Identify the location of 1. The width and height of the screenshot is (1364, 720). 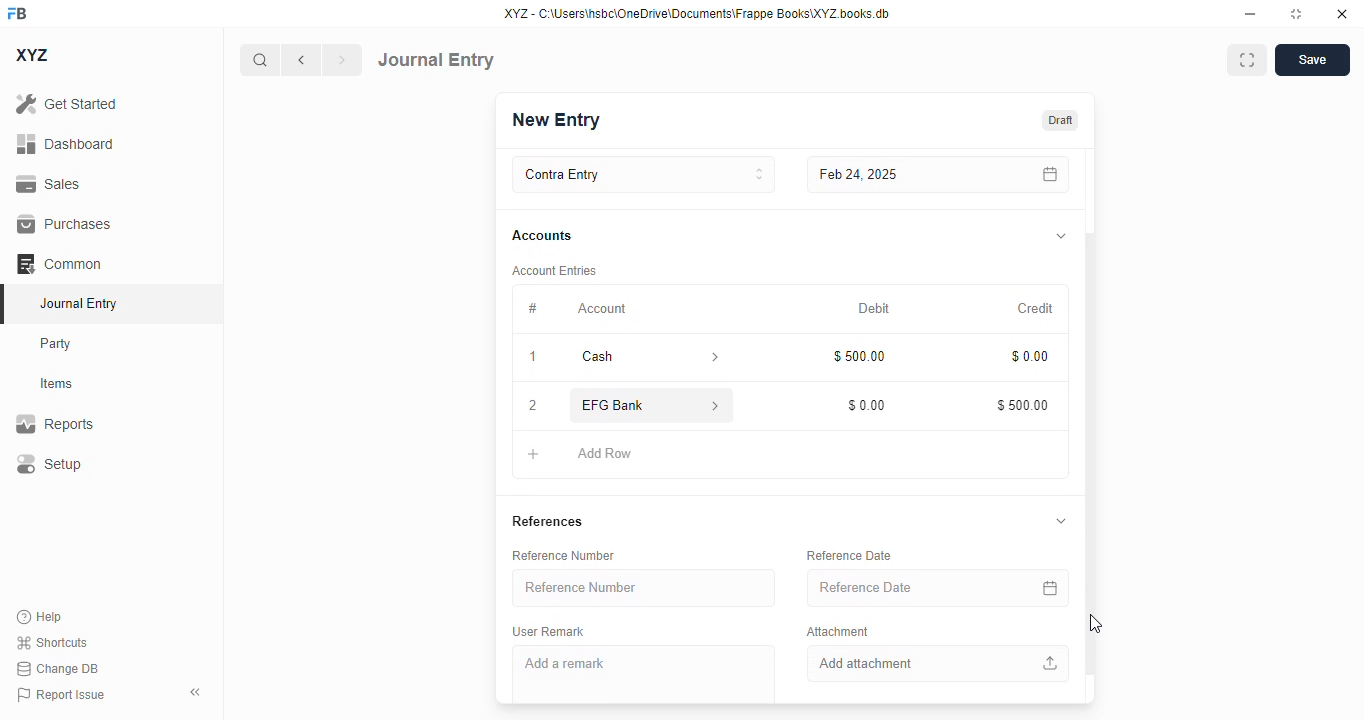
(532, 356).